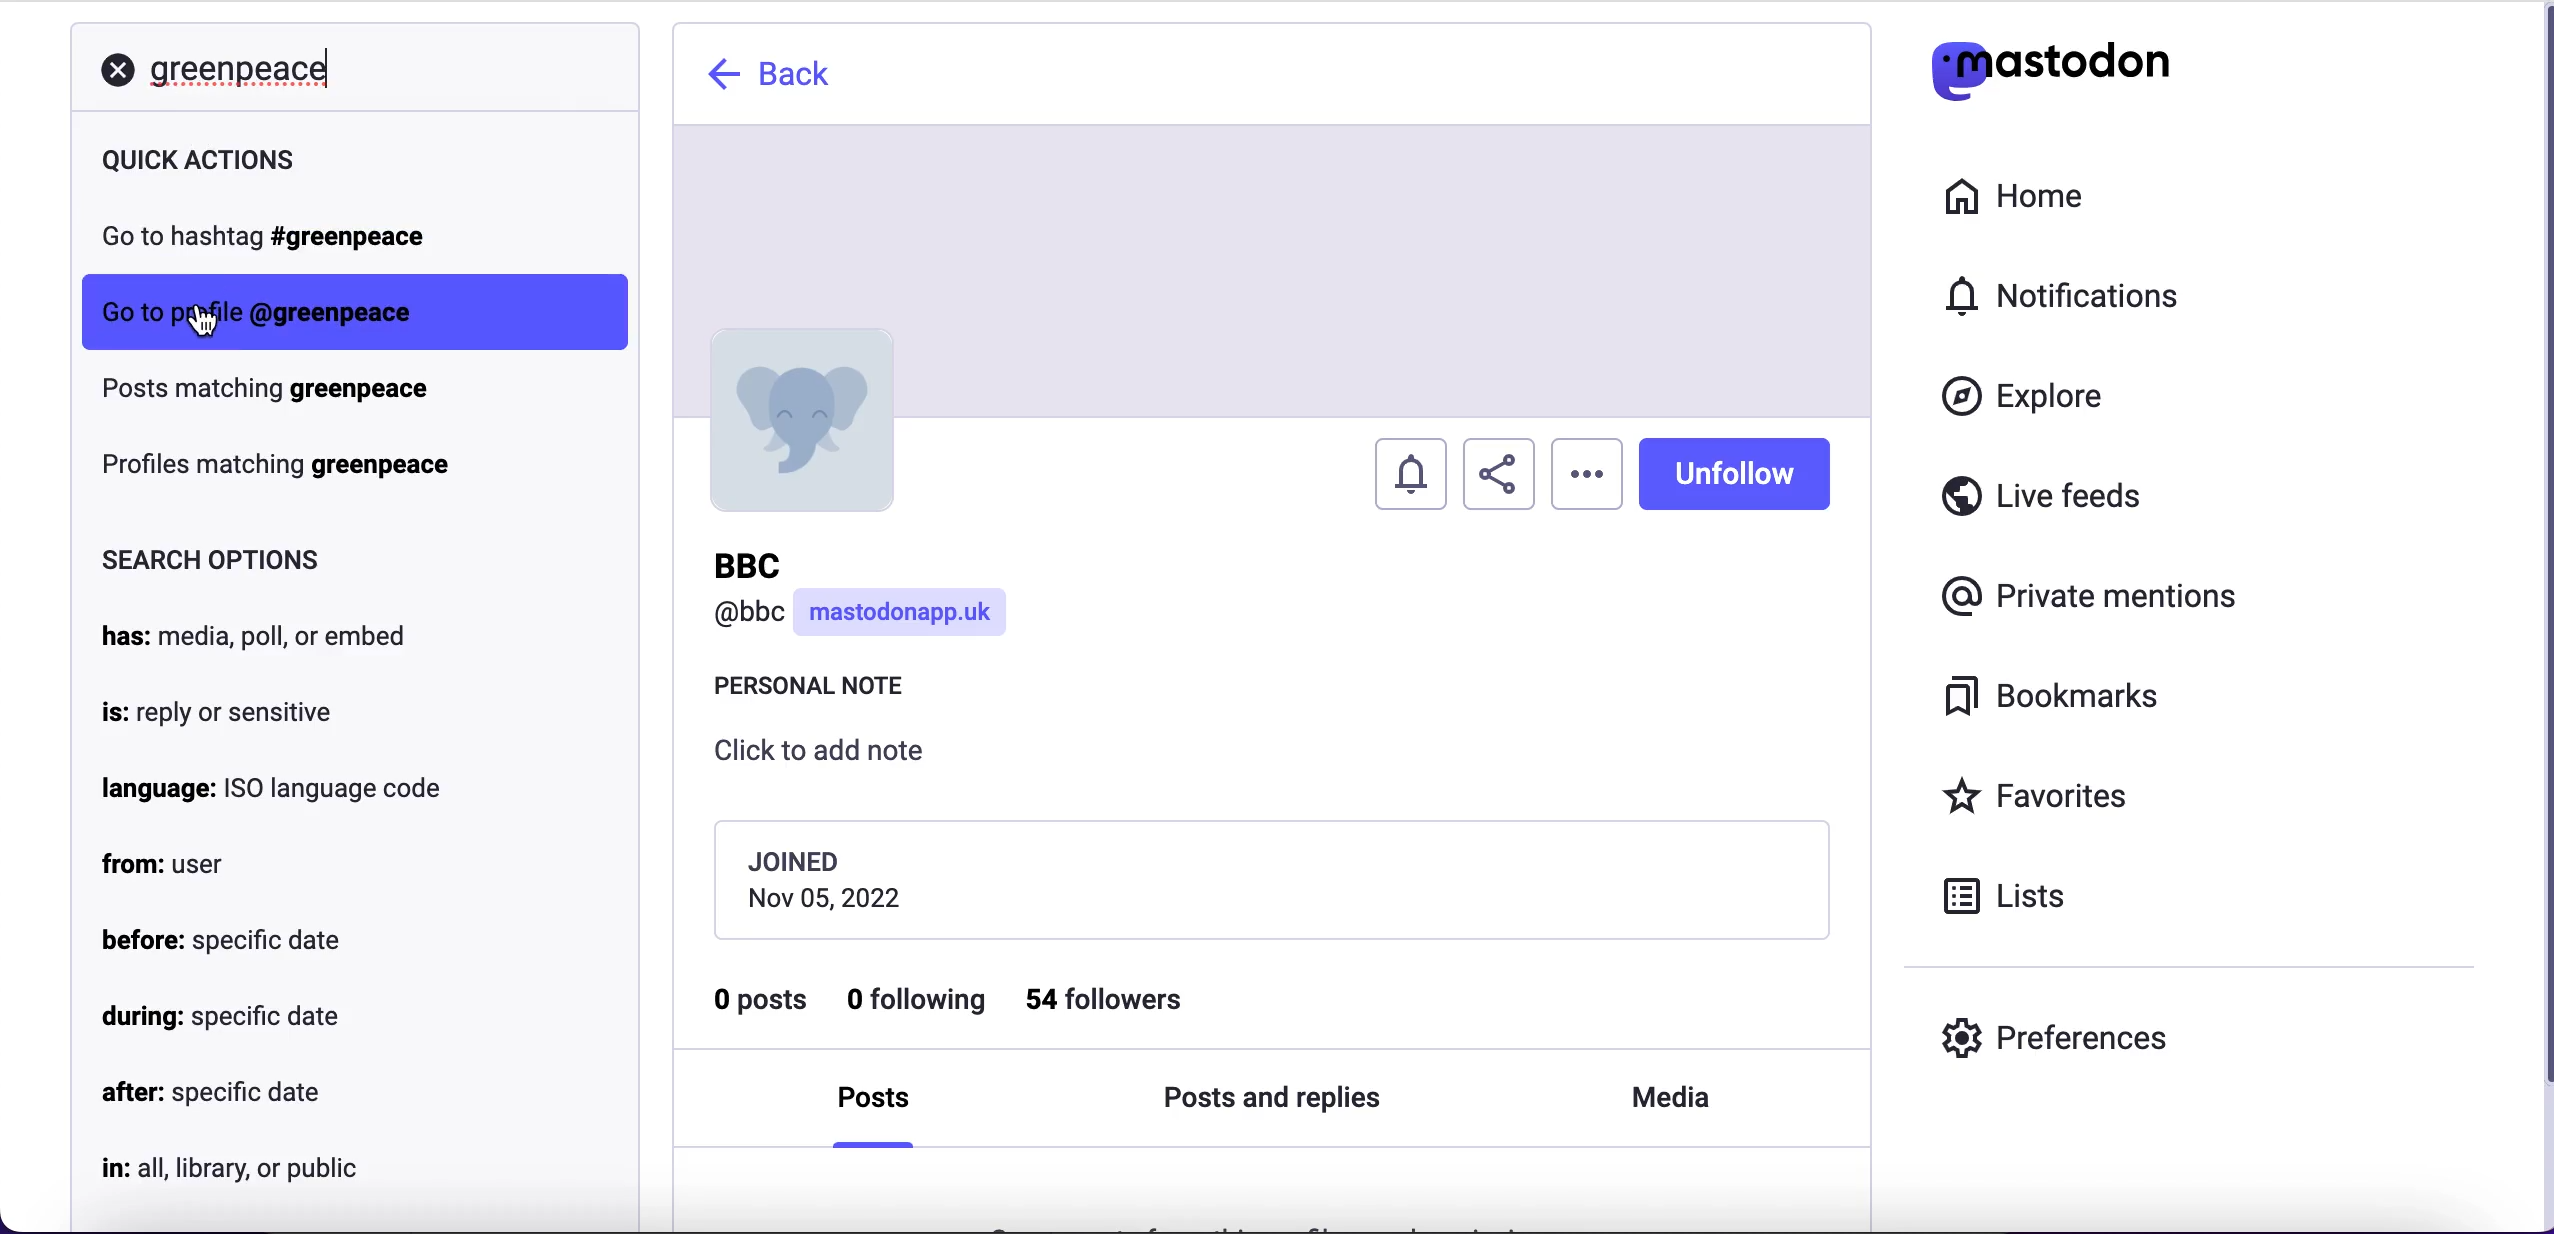 The height and width of the screenshot is (1234, 2554). I want to click on favorites, so click(2042, 799).